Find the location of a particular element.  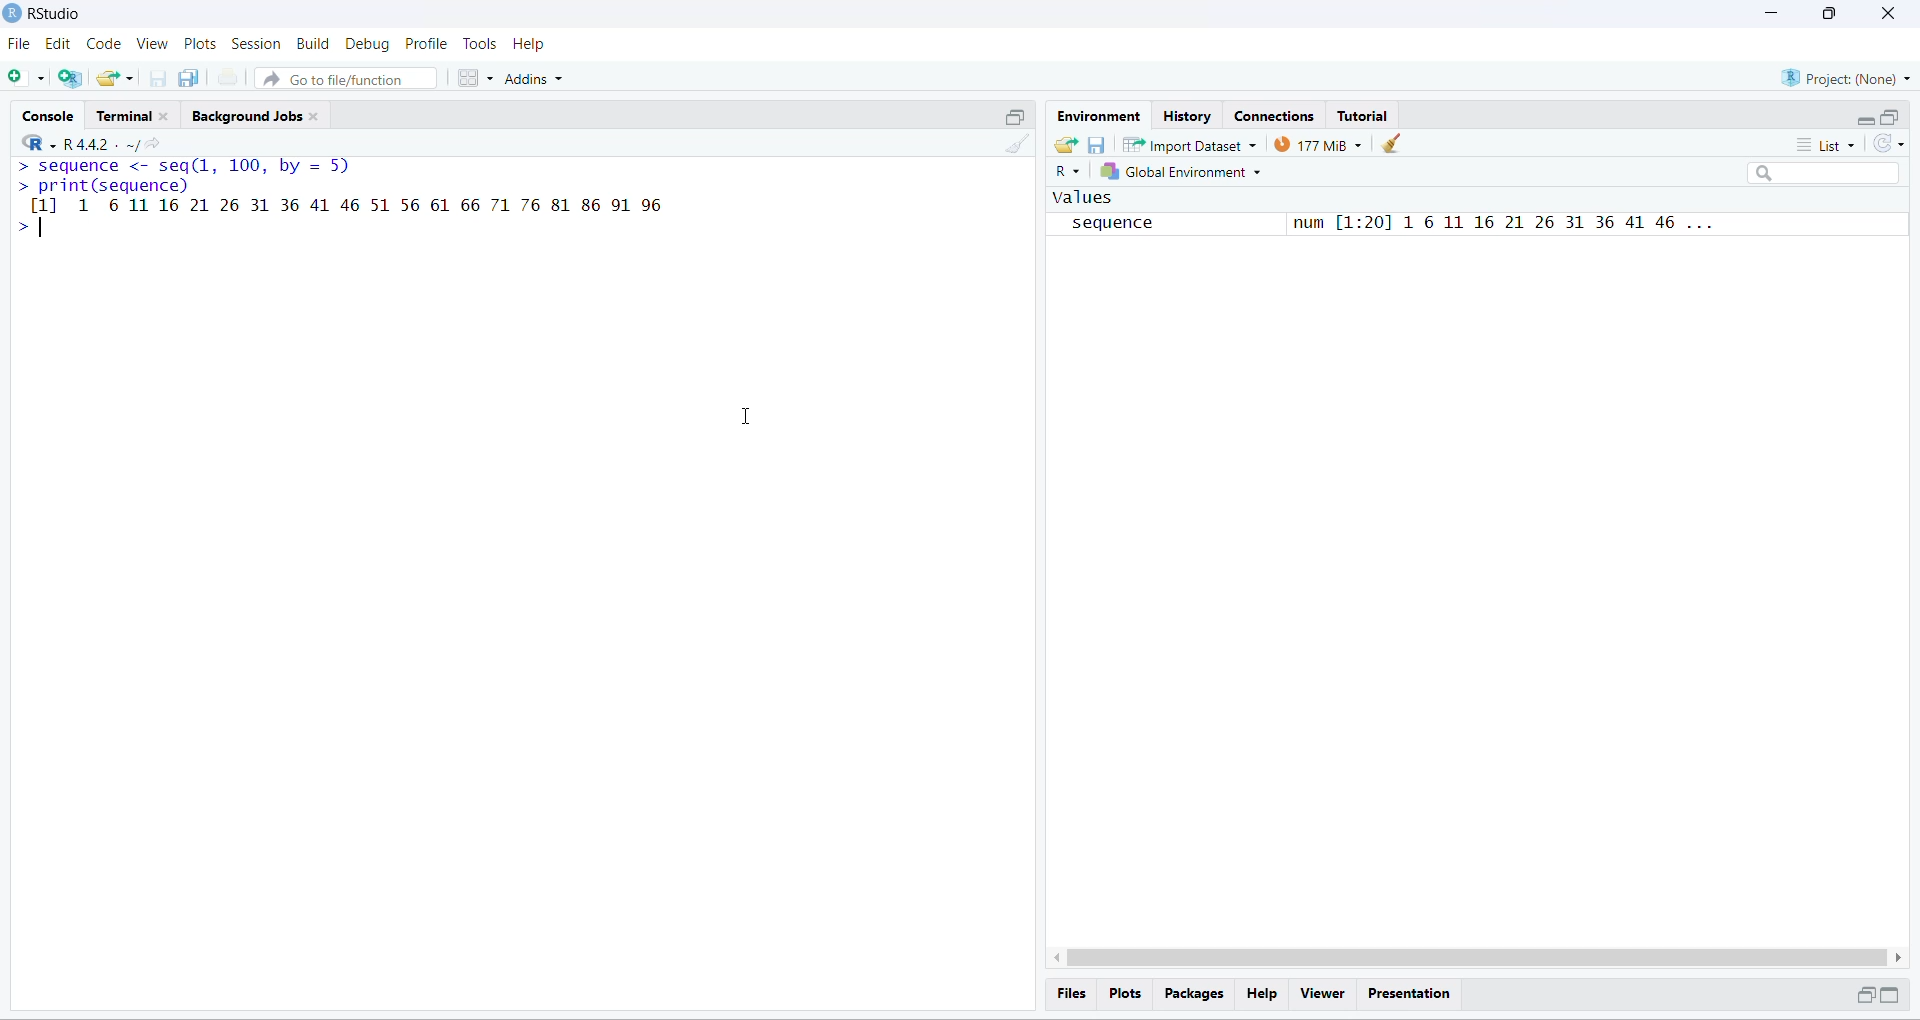

packages is located at coordinates (1196, 995).